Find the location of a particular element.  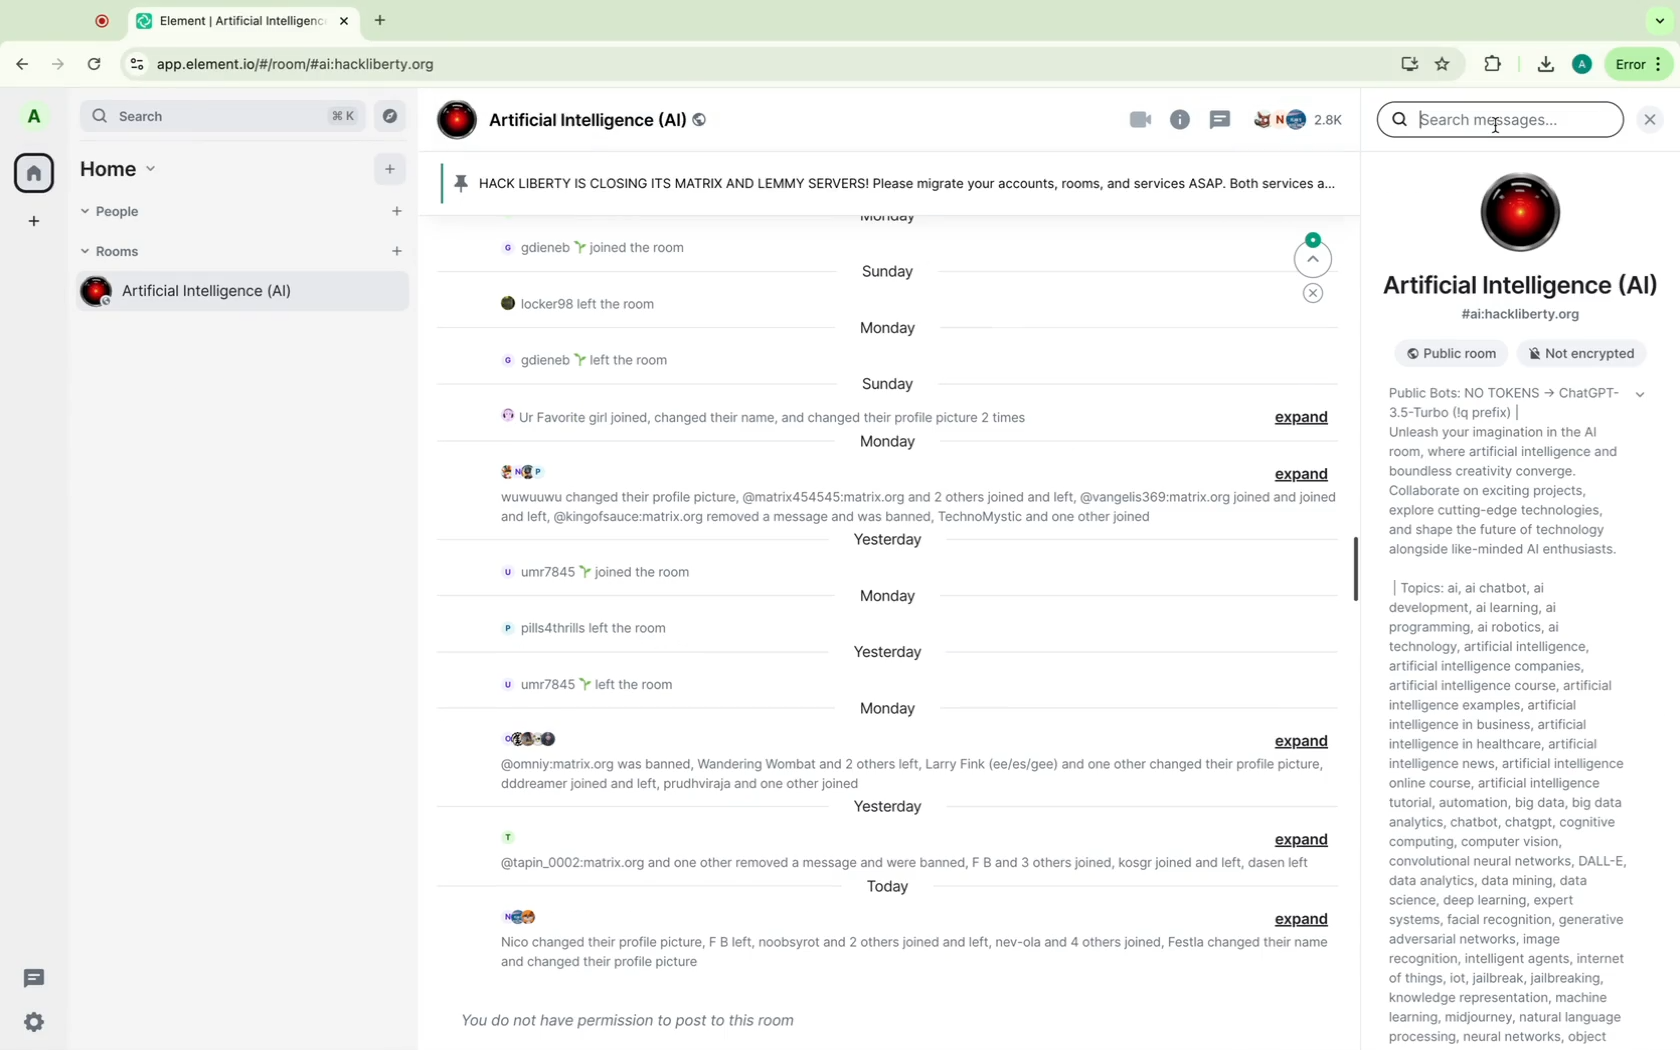

message is located at coordinates (918, 951).